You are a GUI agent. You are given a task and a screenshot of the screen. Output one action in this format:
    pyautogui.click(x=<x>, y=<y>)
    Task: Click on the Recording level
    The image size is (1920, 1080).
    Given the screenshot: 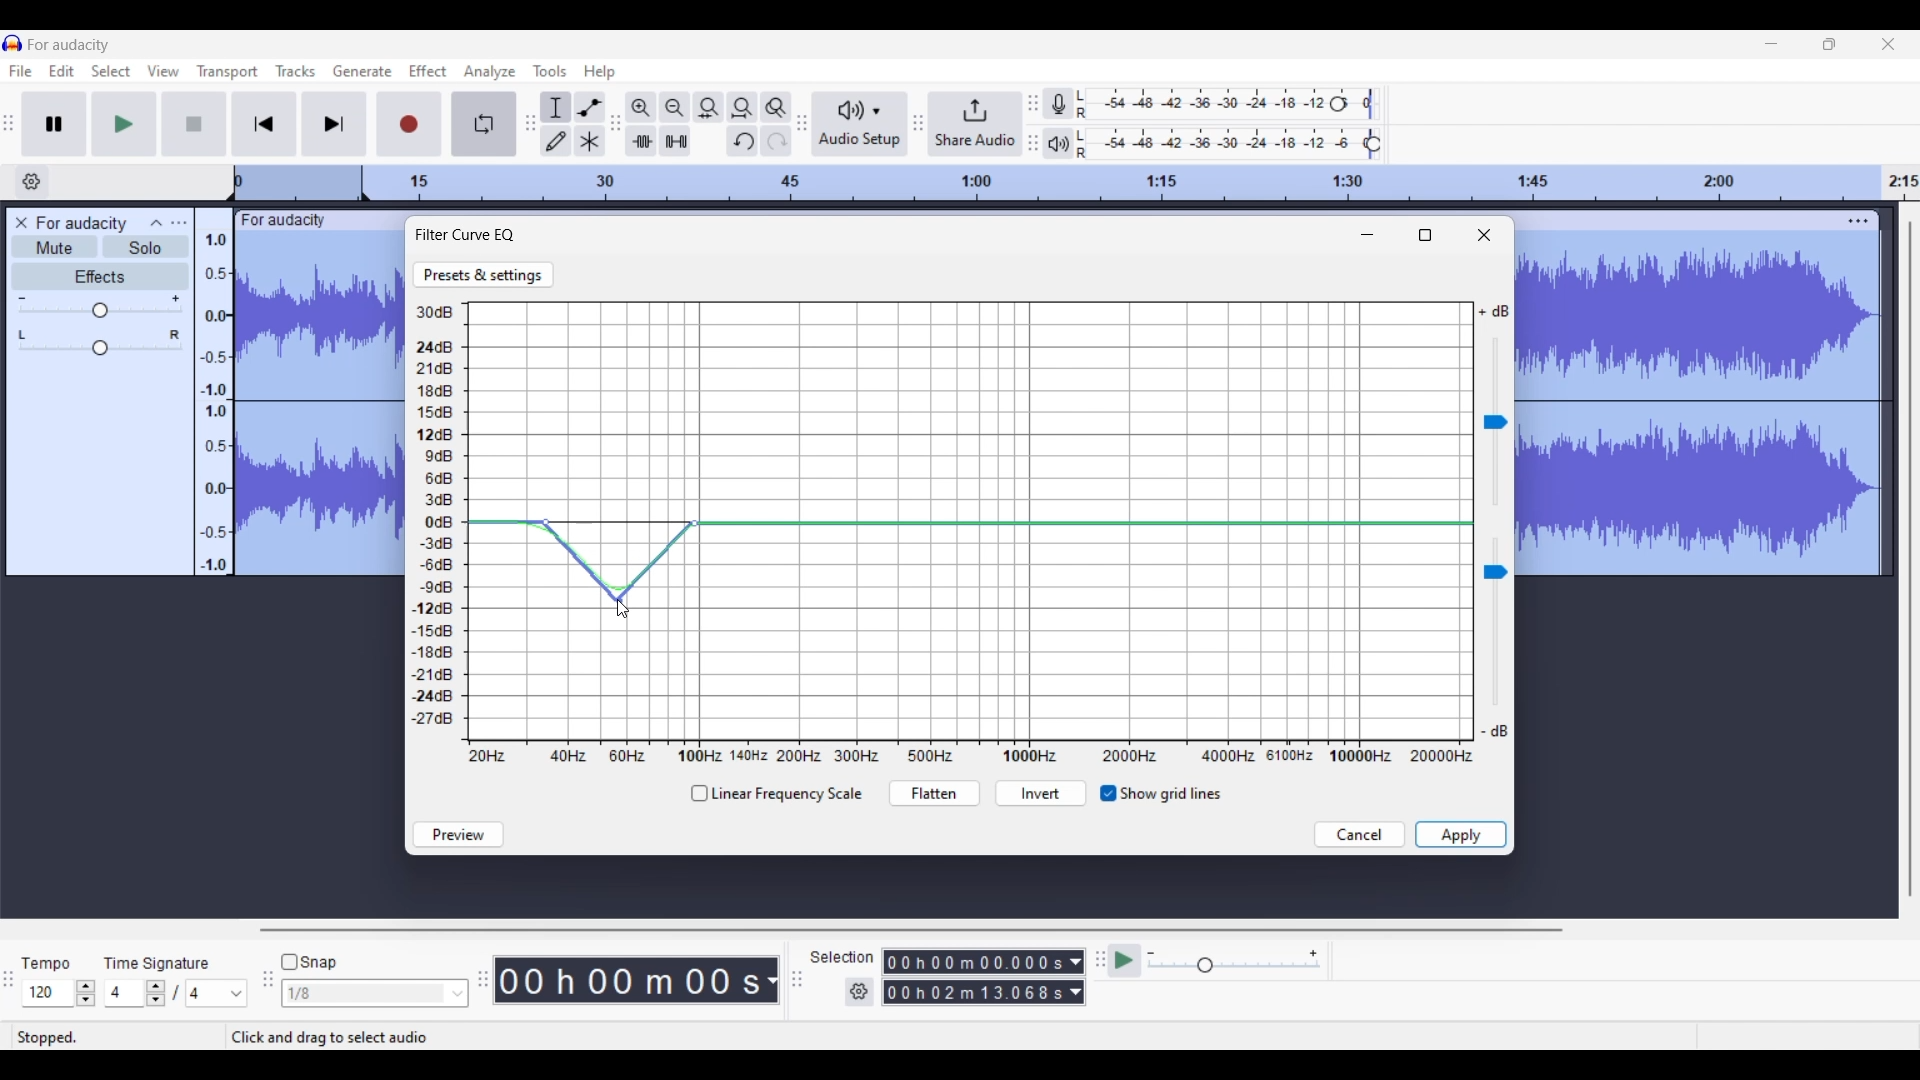 What is the action you would take?
    pyautogui.click(x=1206, y=104)
    